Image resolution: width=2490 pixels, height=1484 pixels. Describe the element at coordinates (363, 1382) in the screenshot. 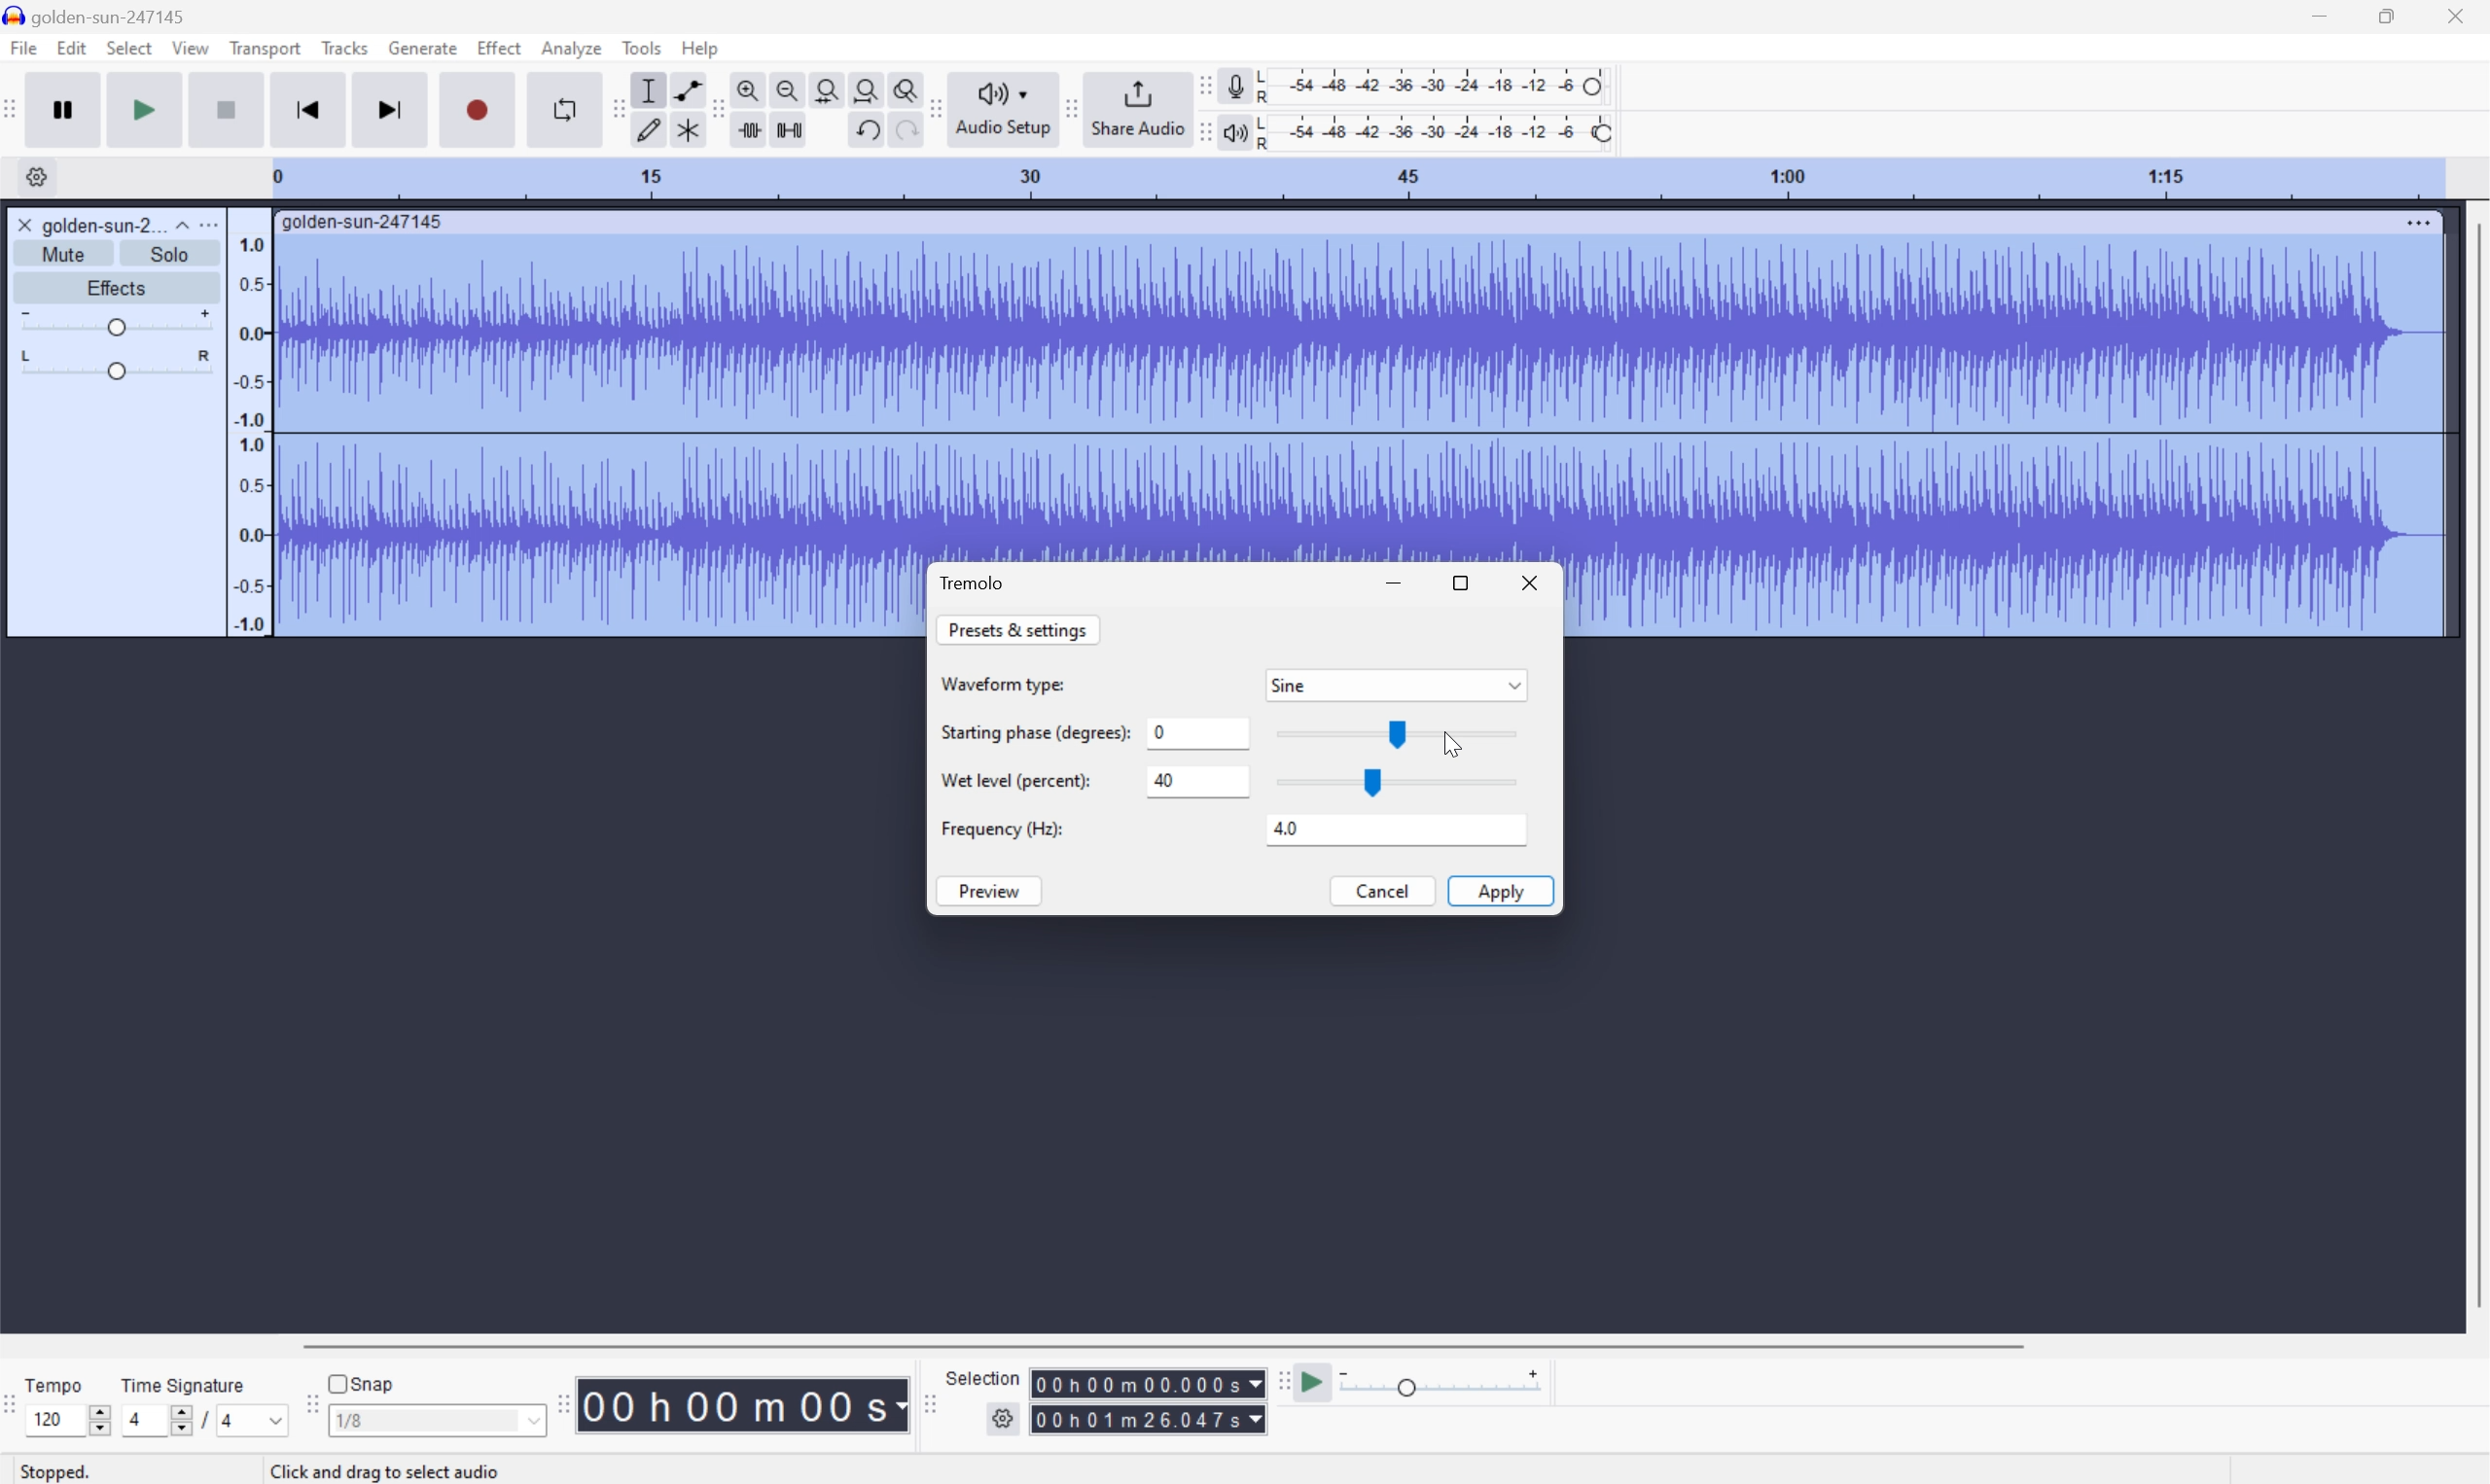

I see `Snap` at that location.